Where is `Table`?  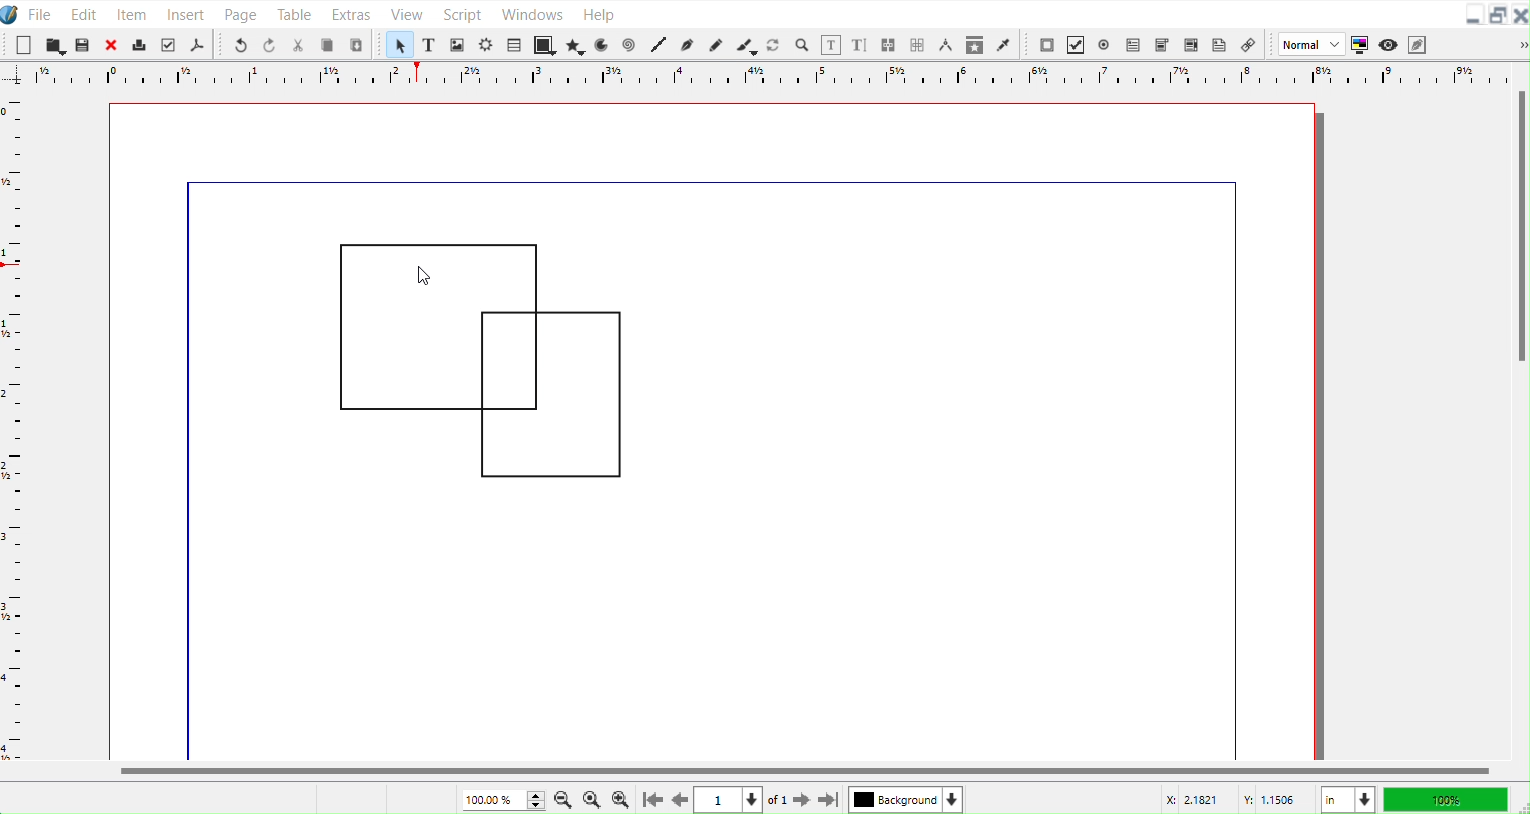 Table is located at coordinates (295, 13).